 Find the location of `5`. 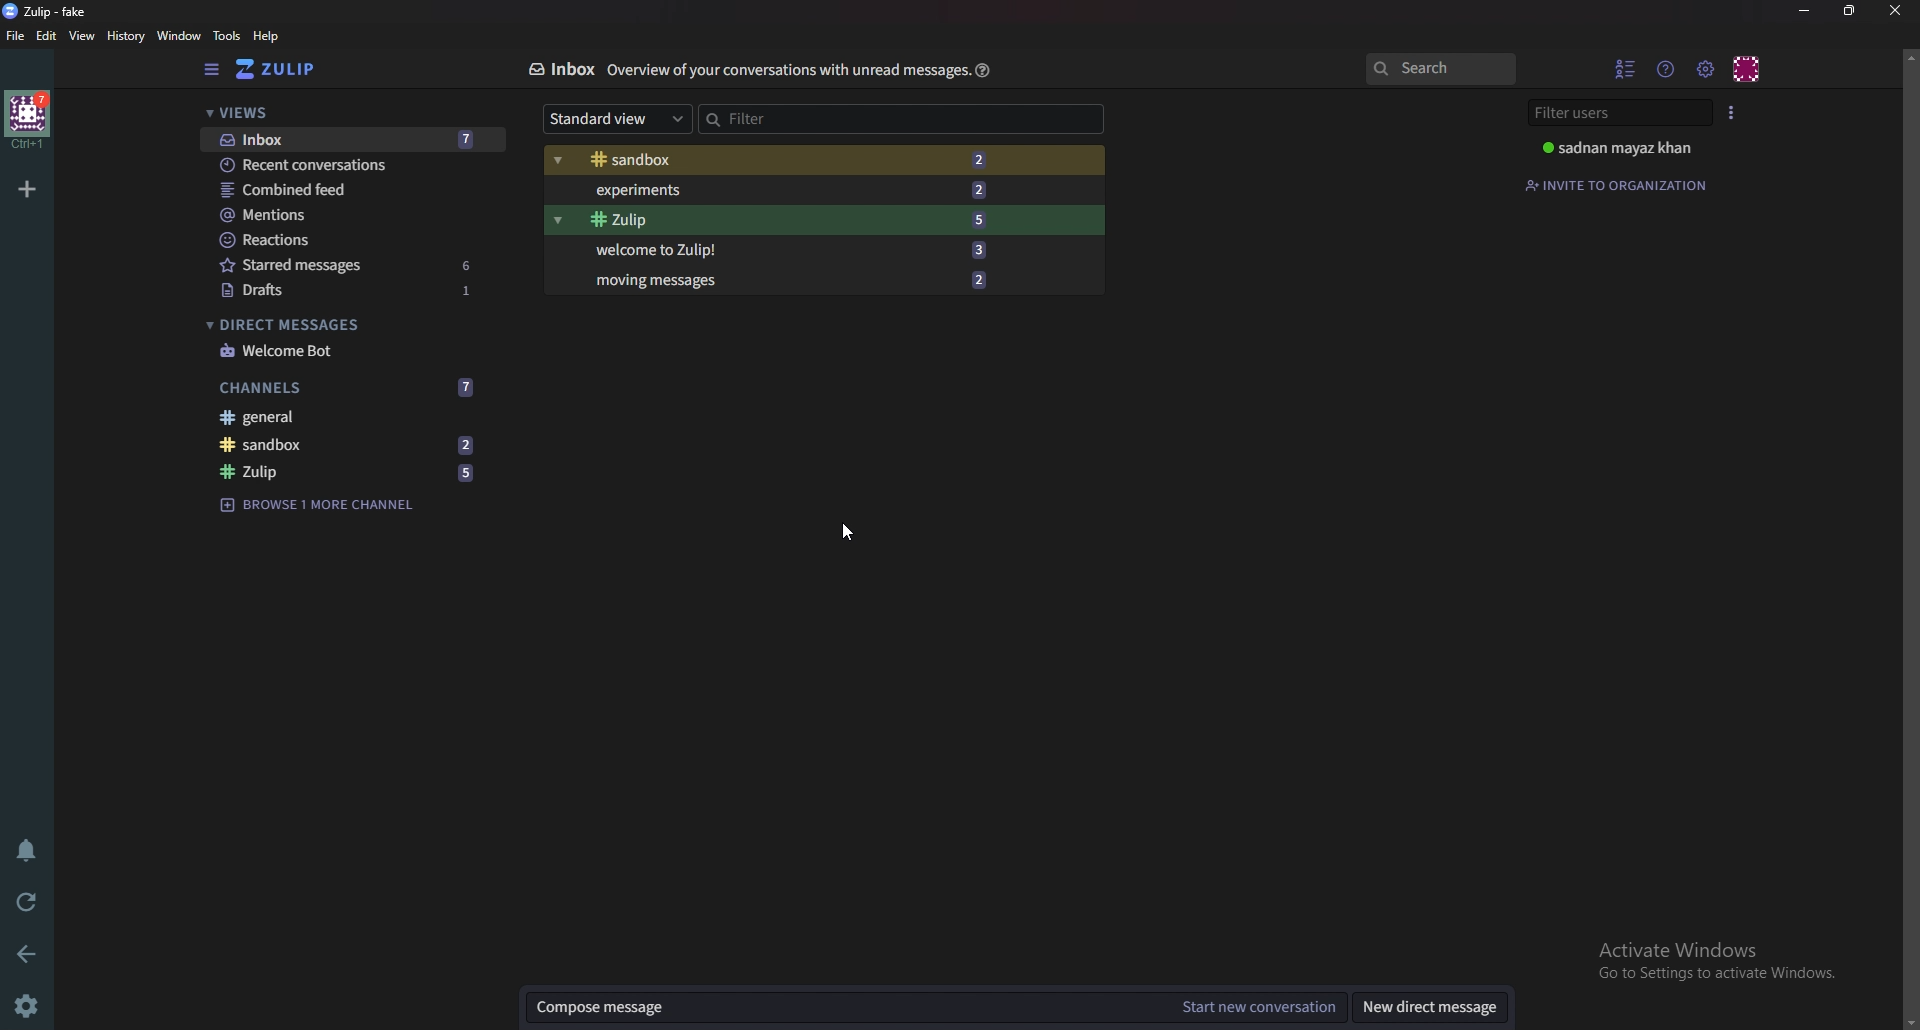

5 is located at coordinates (984, 219).